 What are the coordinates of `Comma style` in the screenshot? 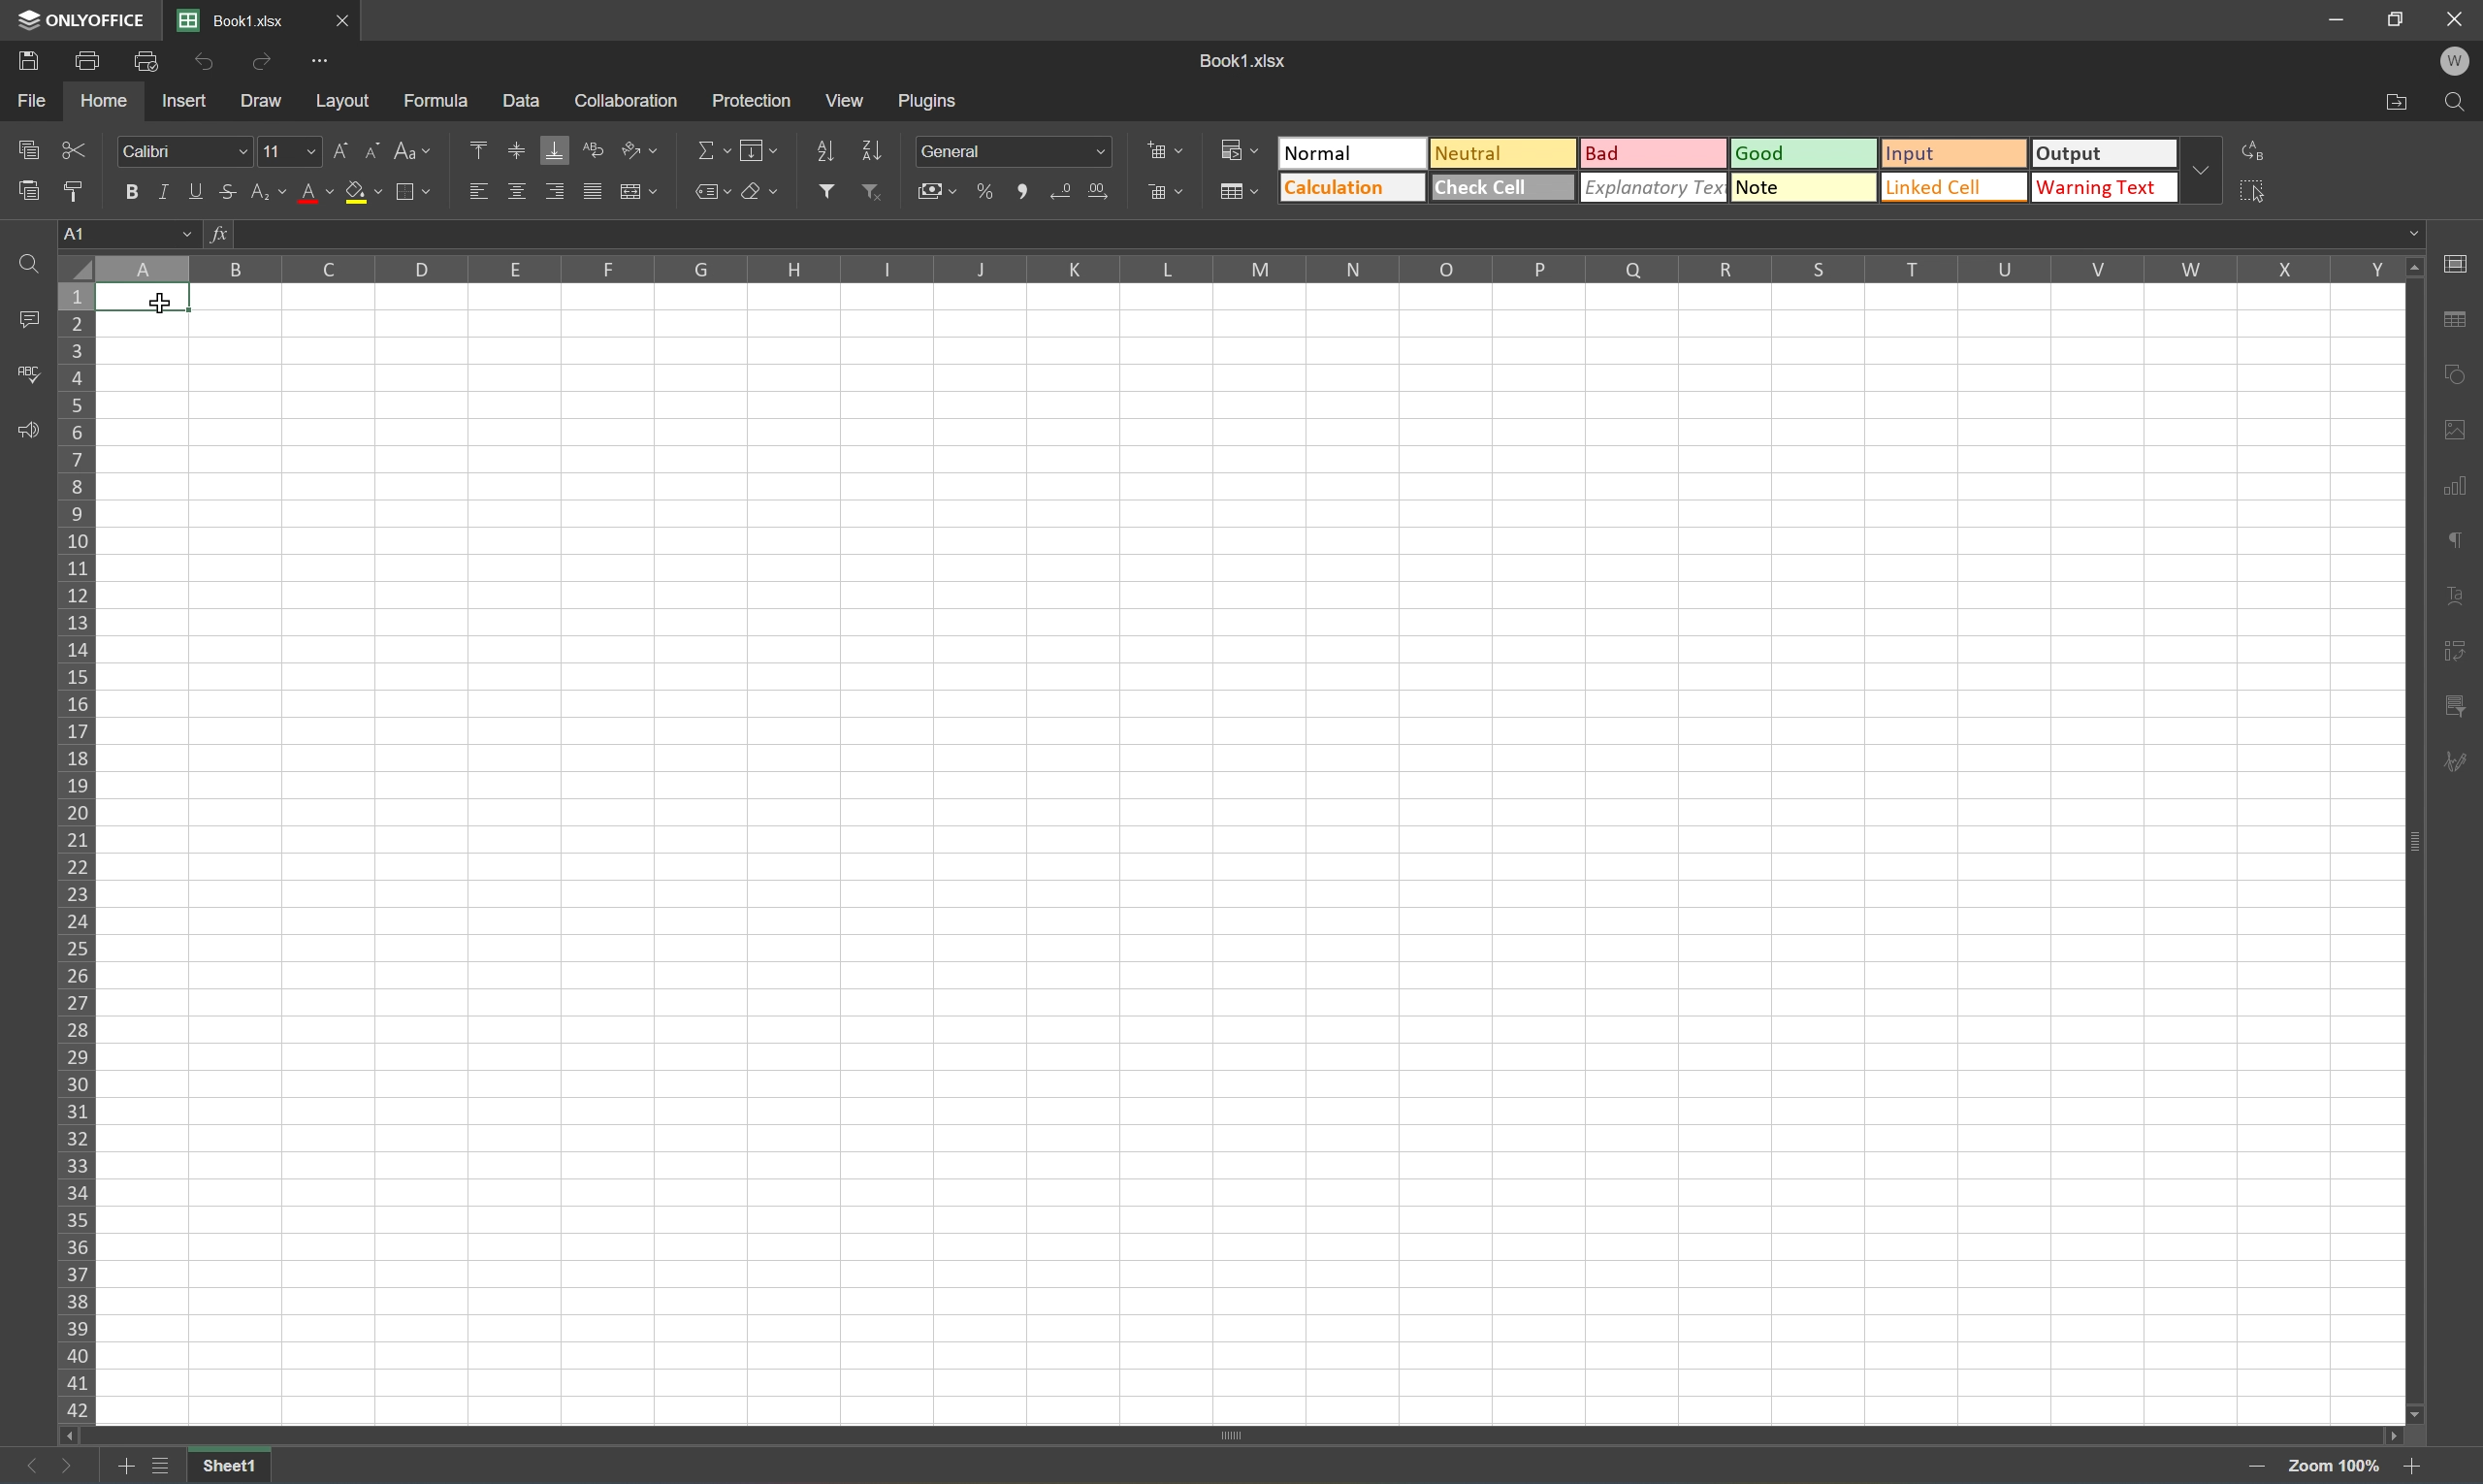 It's located at (1027, 192).